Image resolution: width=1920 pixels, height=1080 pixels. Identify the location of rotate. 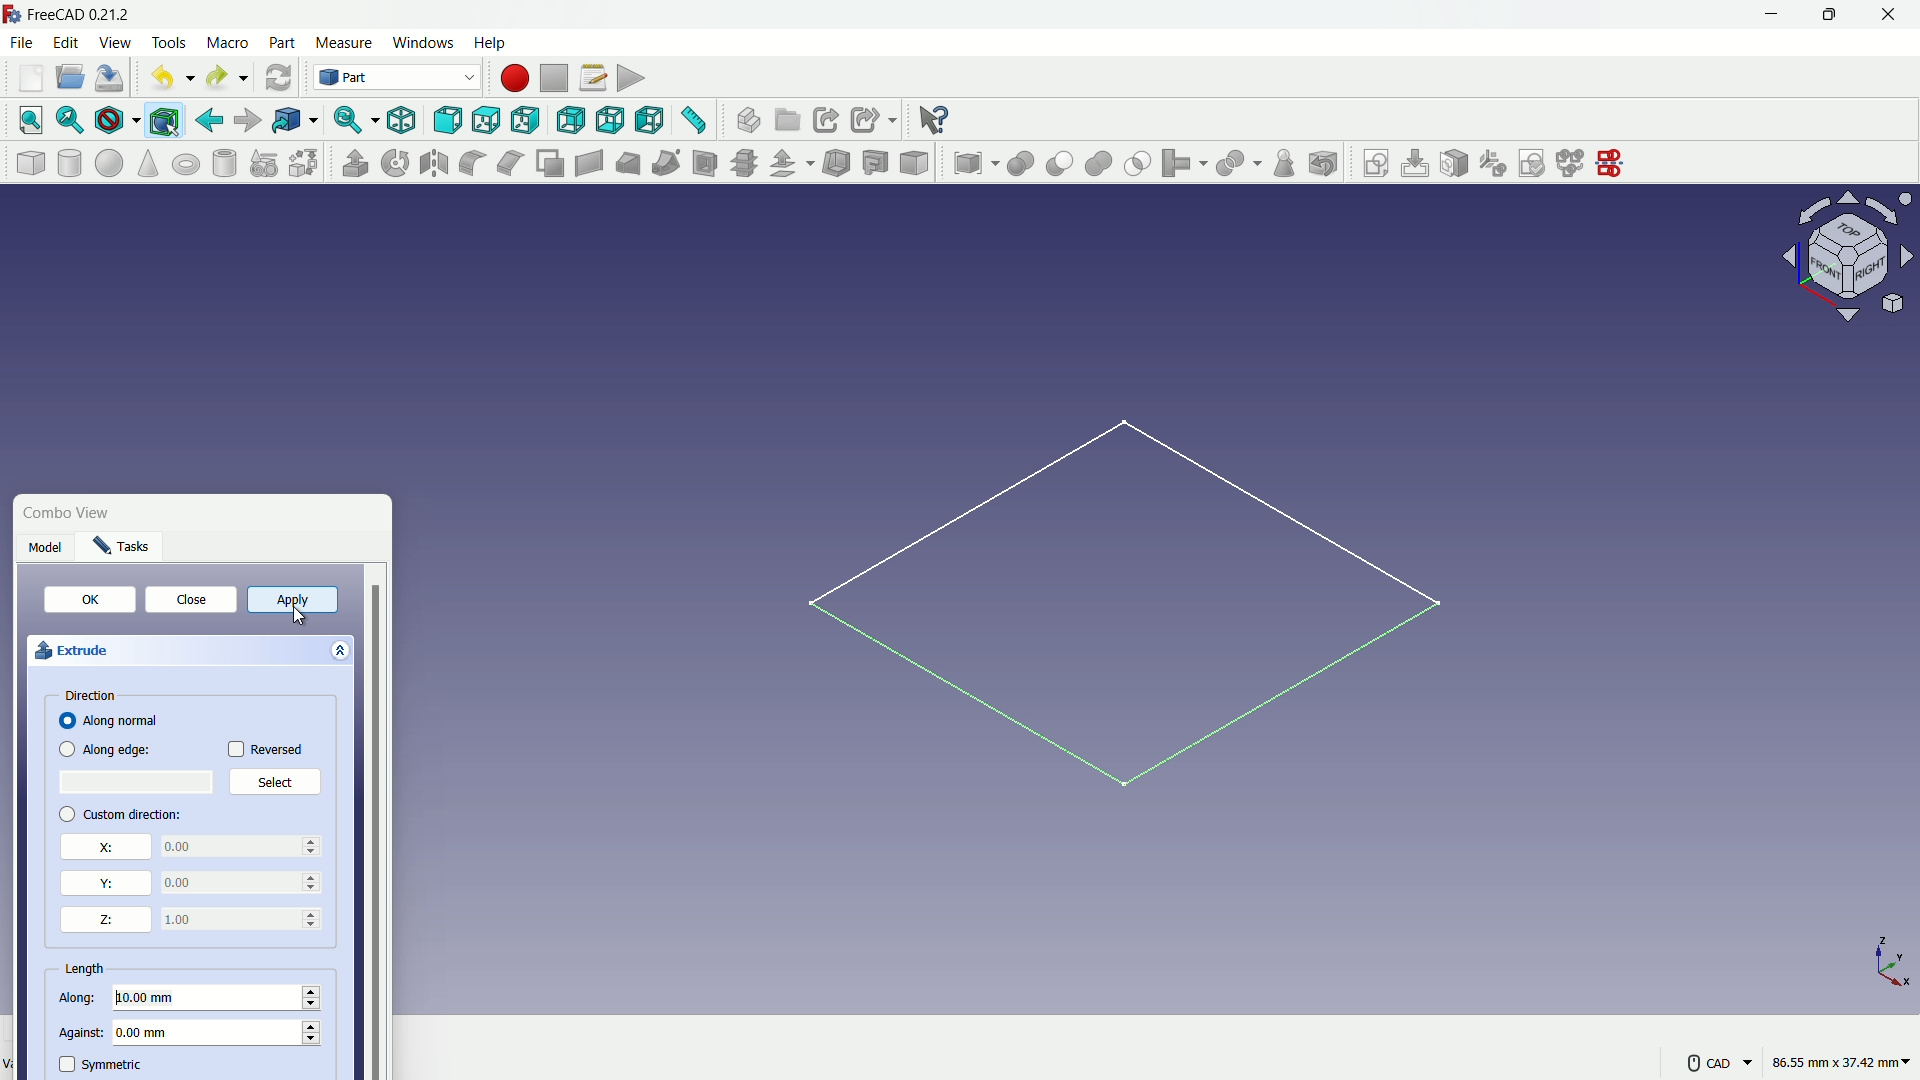
(397, 162).